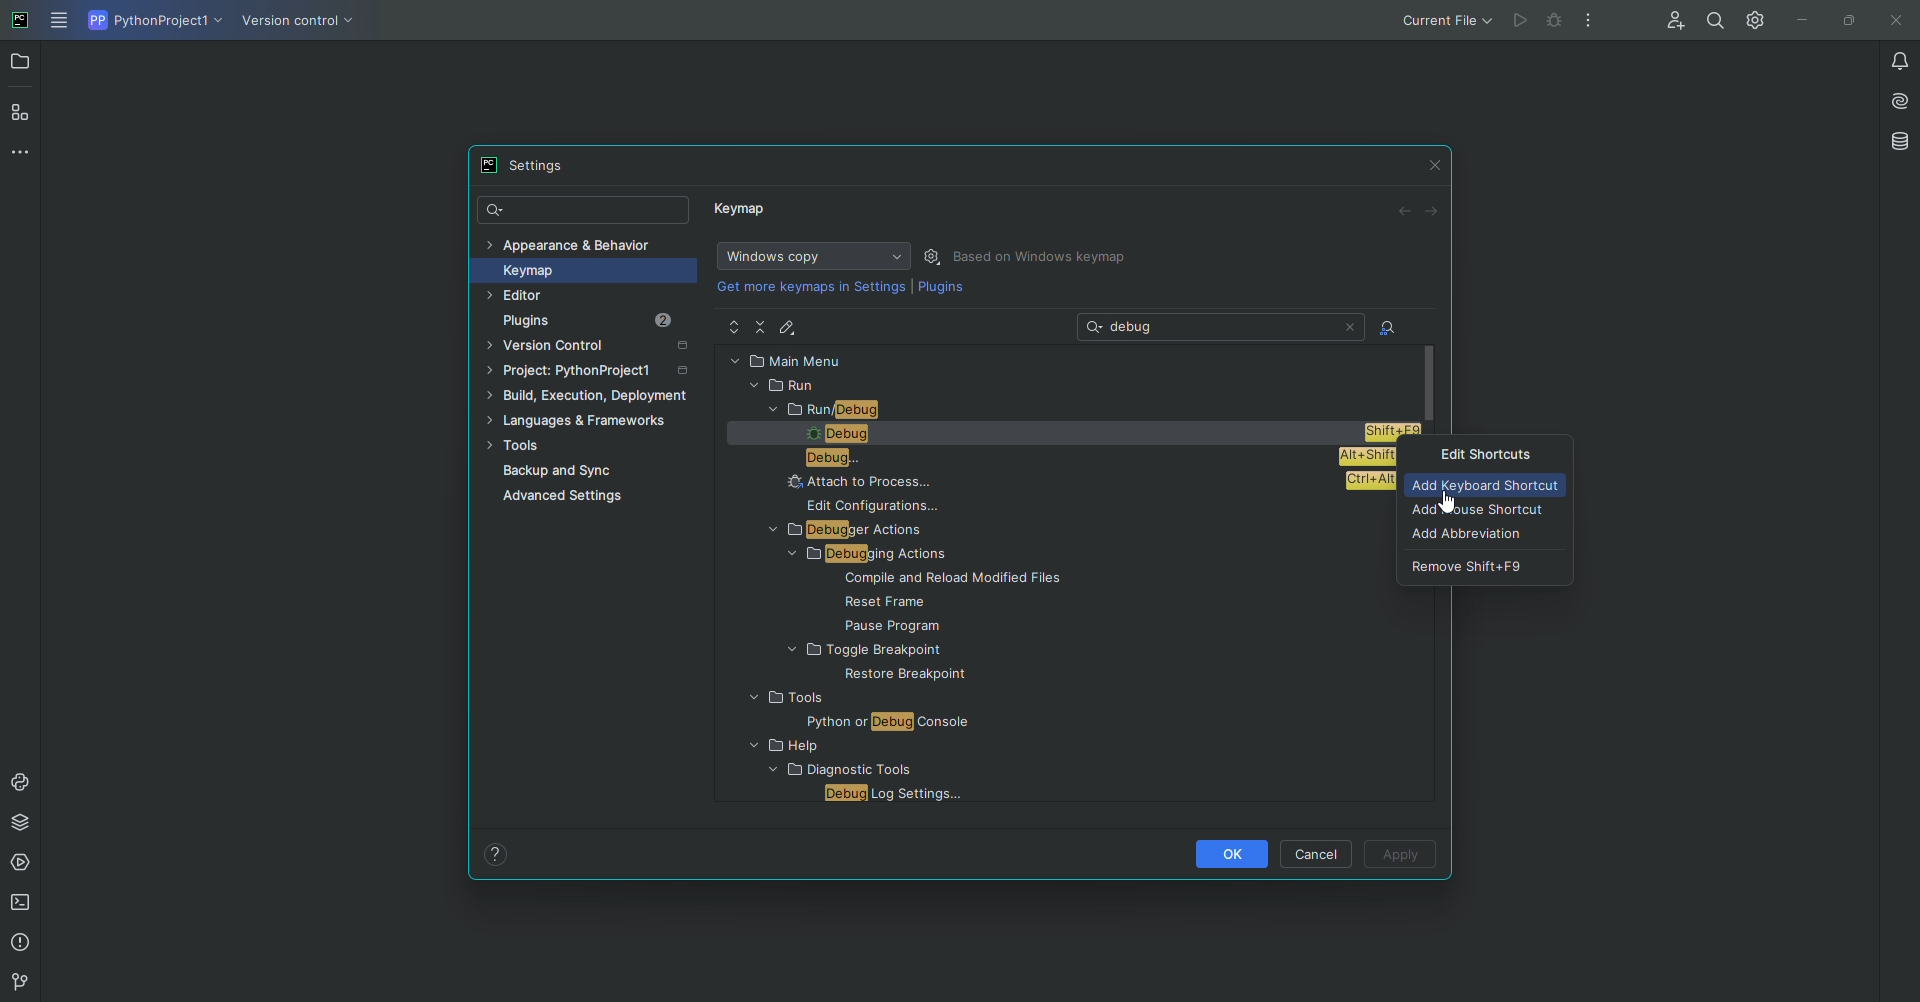  What do you see at coordinates (1893, 99) in the screenshot?
I see `AI` at bounding box center [1893, 99].